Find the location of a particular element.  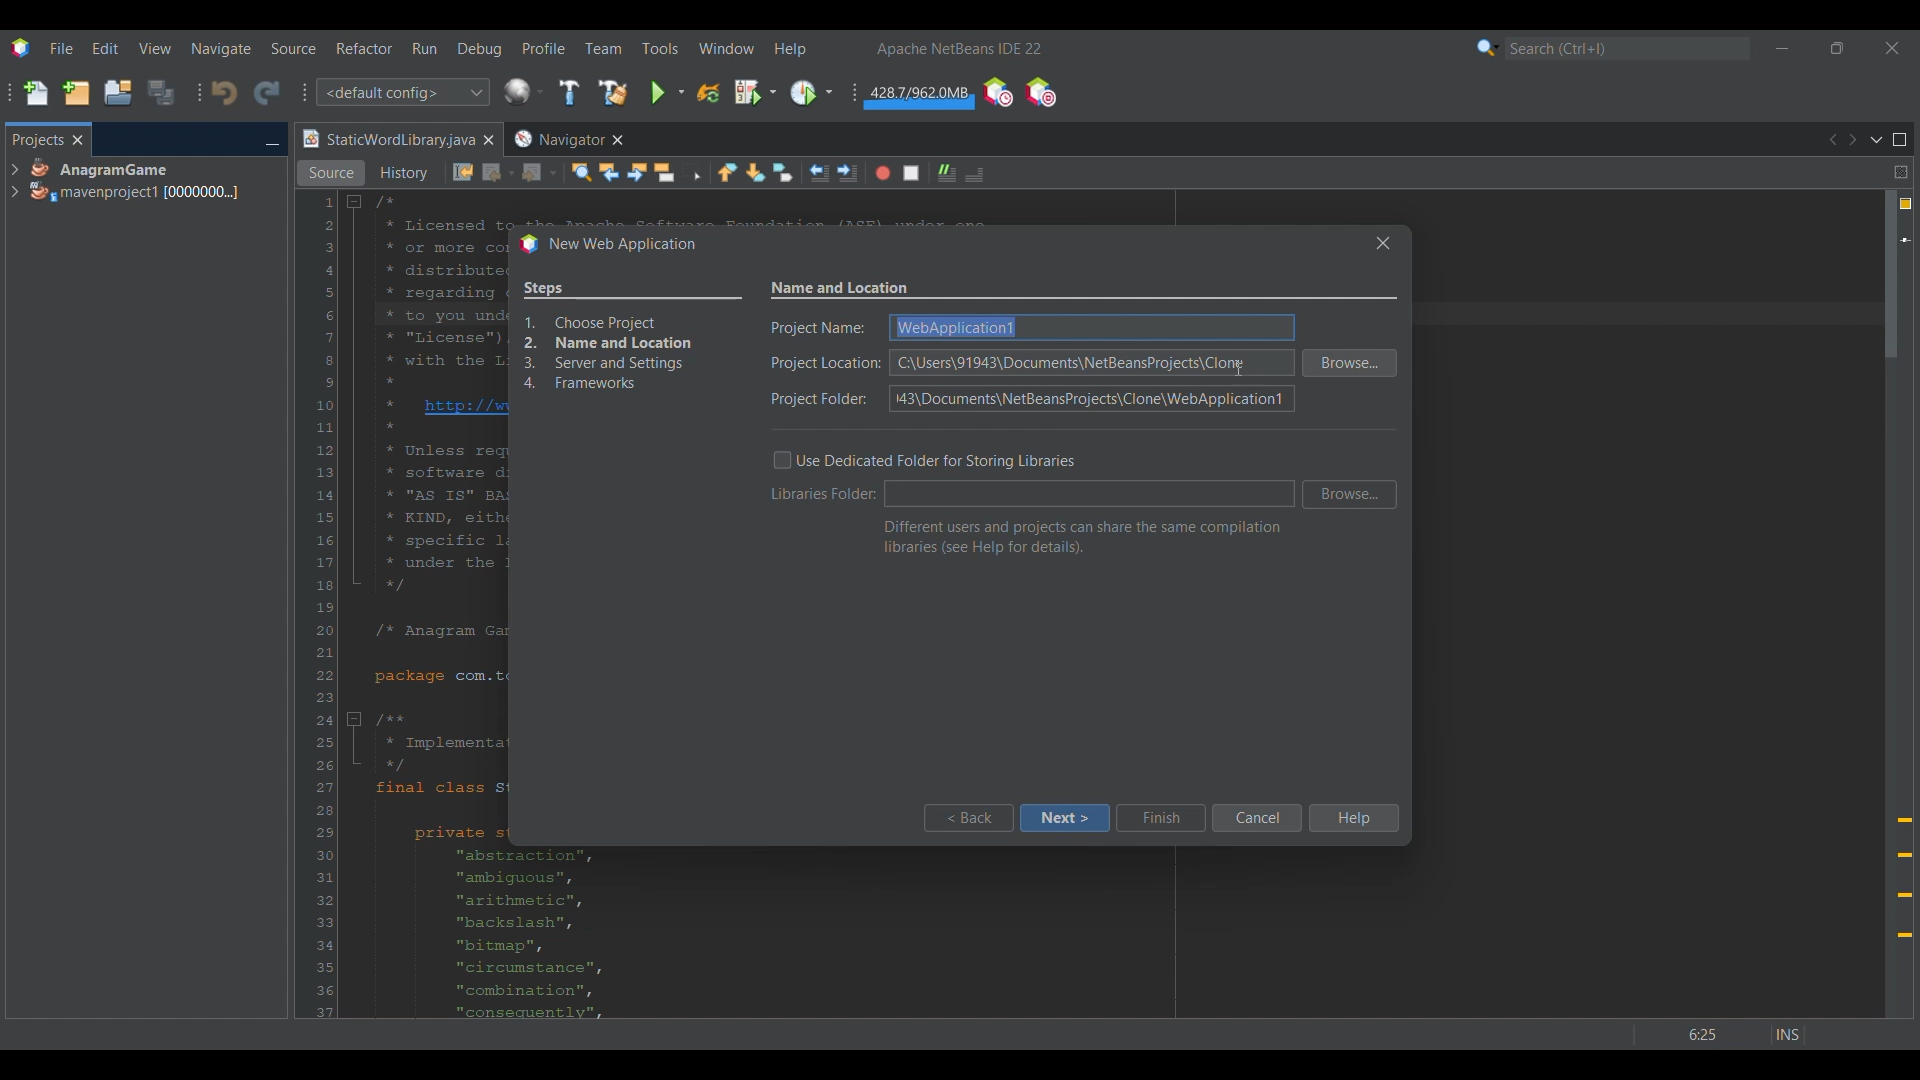

Window title changed is located at coordinates (607, 245).